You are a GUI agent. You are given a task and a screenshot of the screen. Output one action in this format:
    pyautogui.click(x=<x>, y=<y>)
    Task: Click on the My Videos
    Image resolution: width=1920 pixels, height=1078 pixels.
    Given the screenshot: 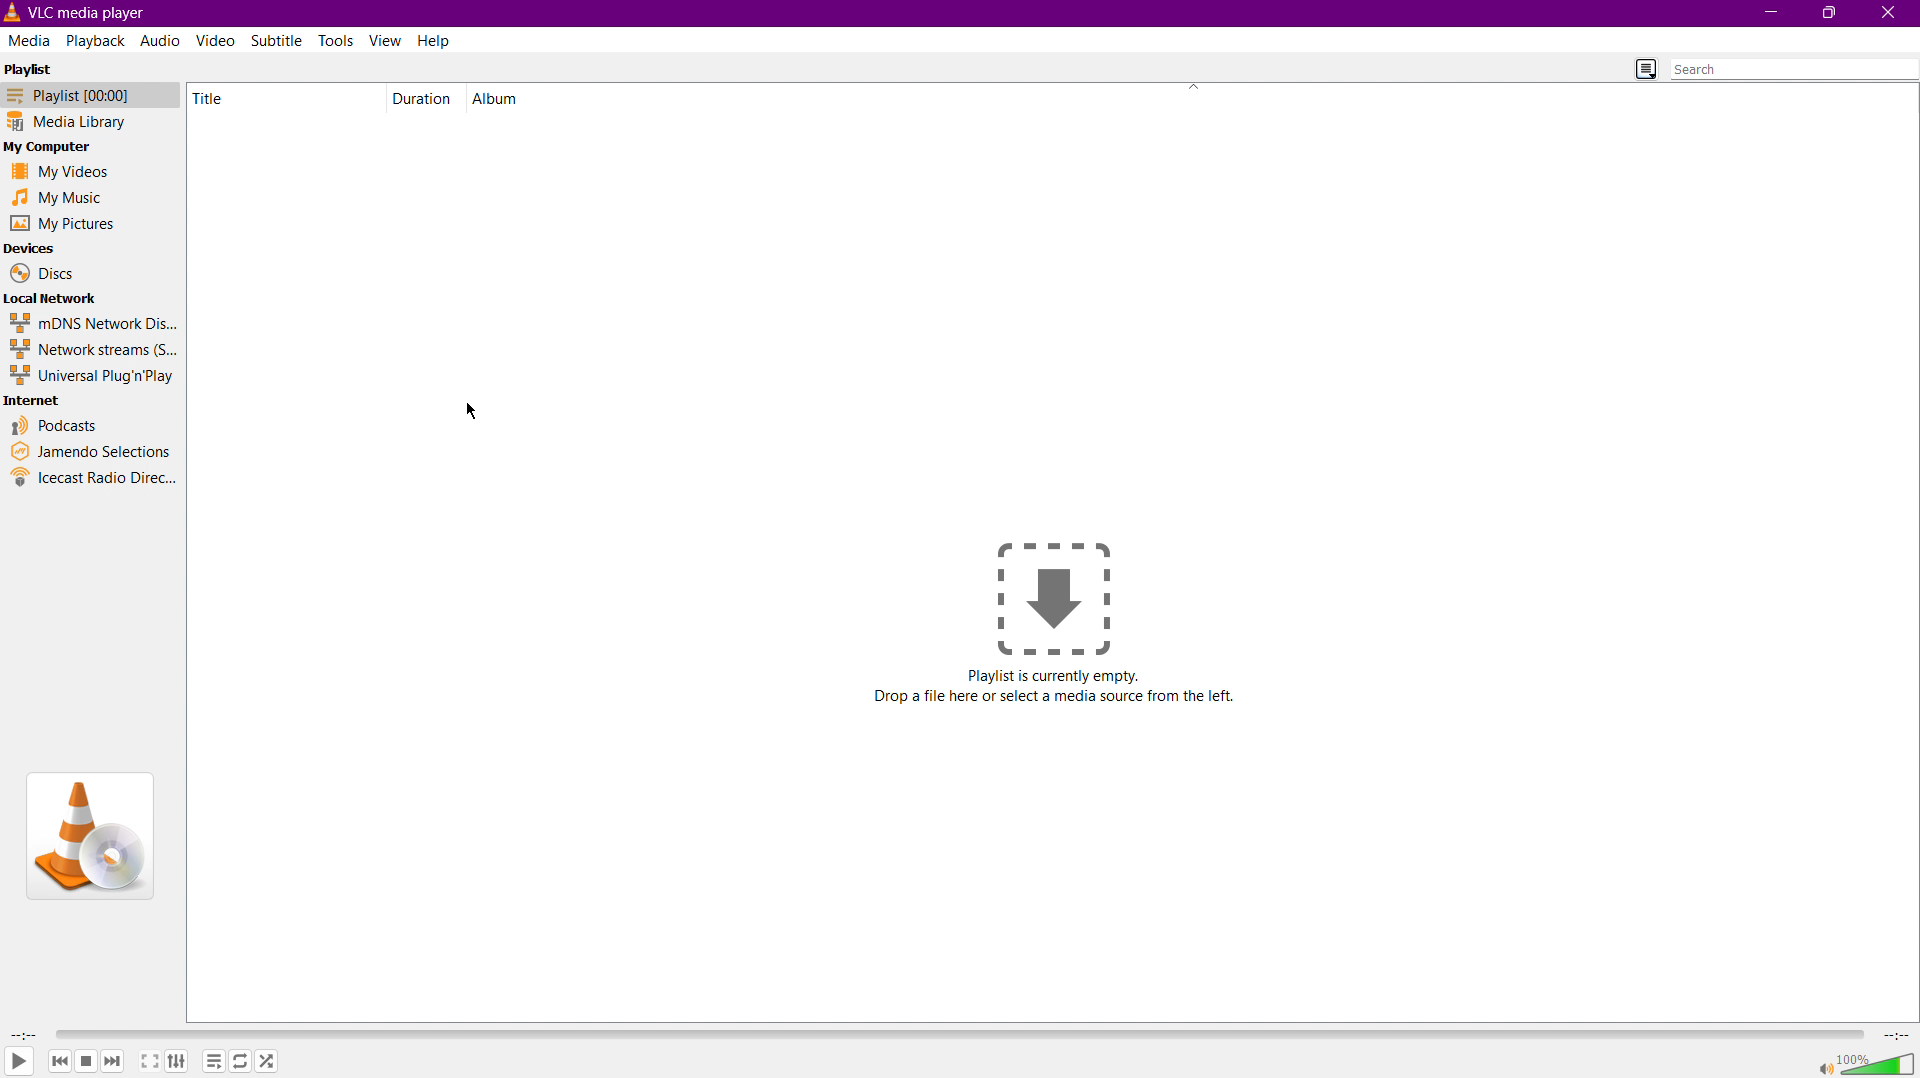 What is the action you would take?
    pyautogui.click(x=59, y=171)
    